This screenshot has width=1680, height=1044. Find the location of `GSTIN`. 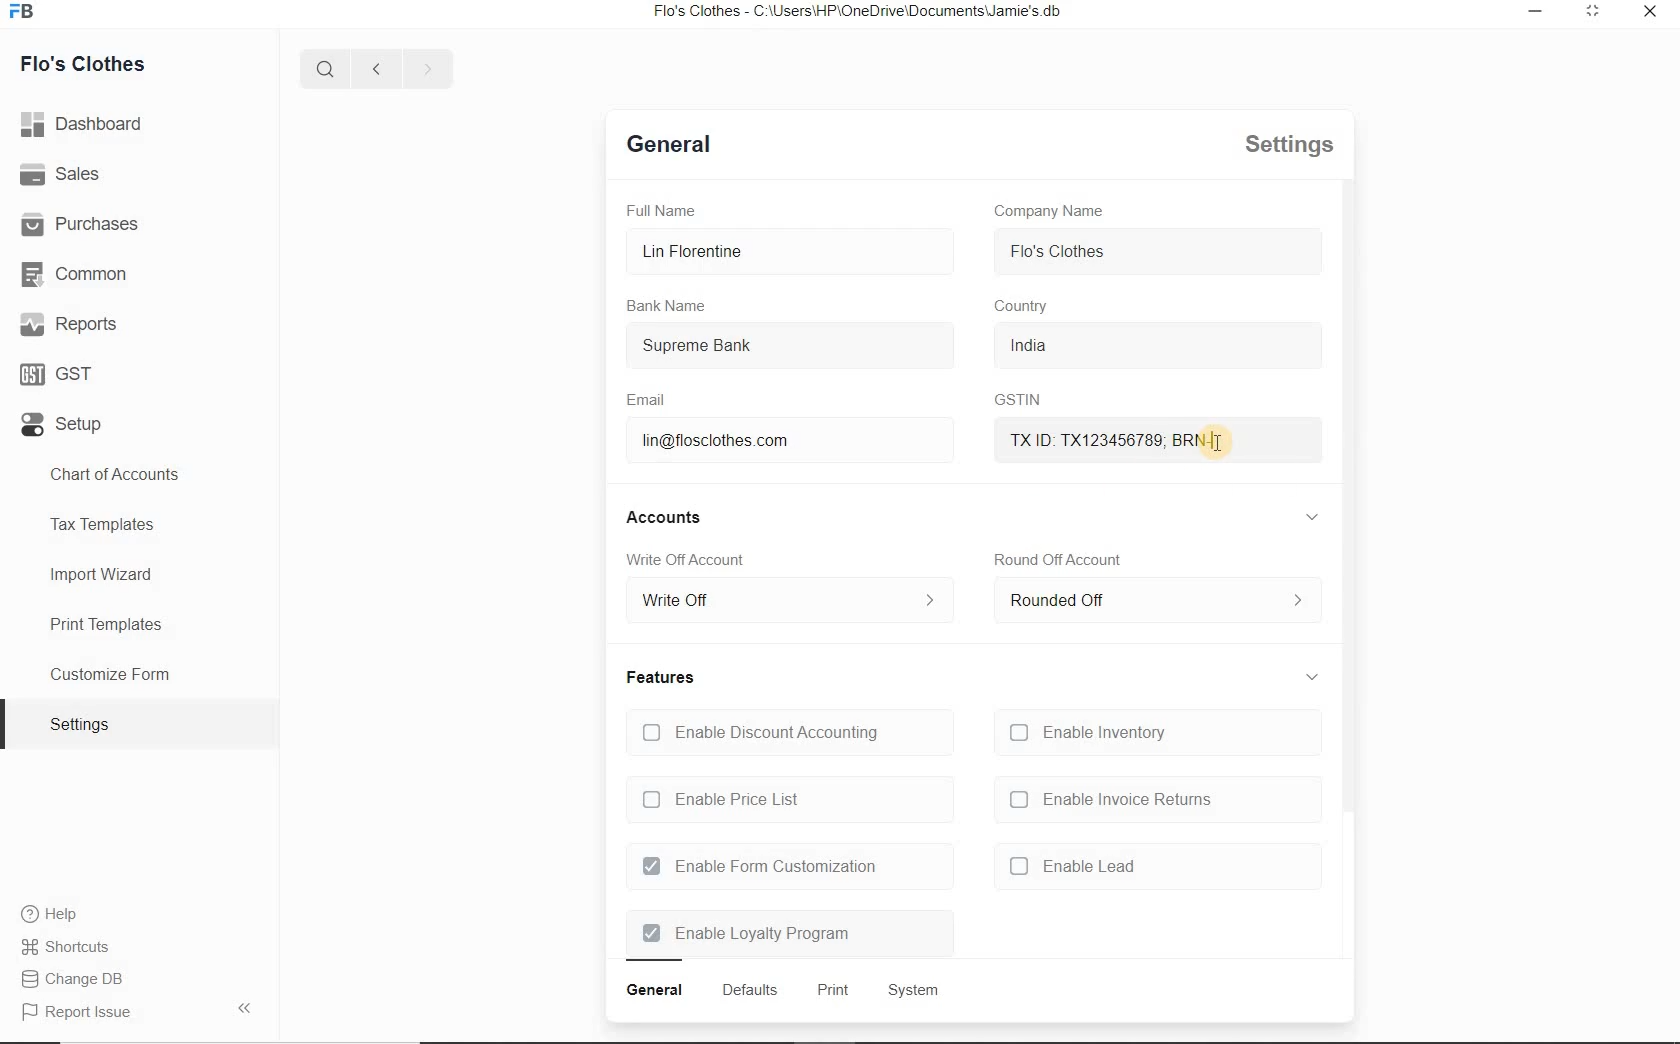

GSTIN is located at coordinates (1011, 401).